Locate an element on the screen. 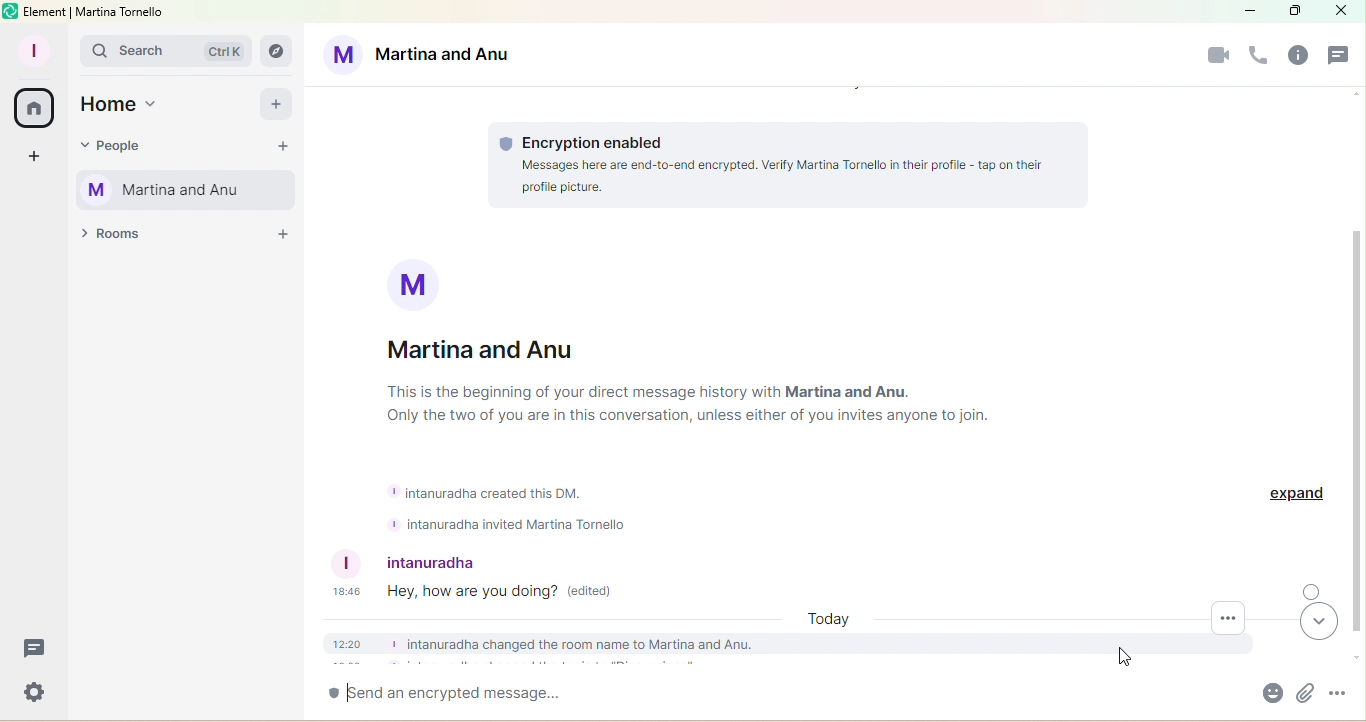 Image resolution: width=1366 pixels, height=722 pixels. Add is located at coordinates (276, 104).